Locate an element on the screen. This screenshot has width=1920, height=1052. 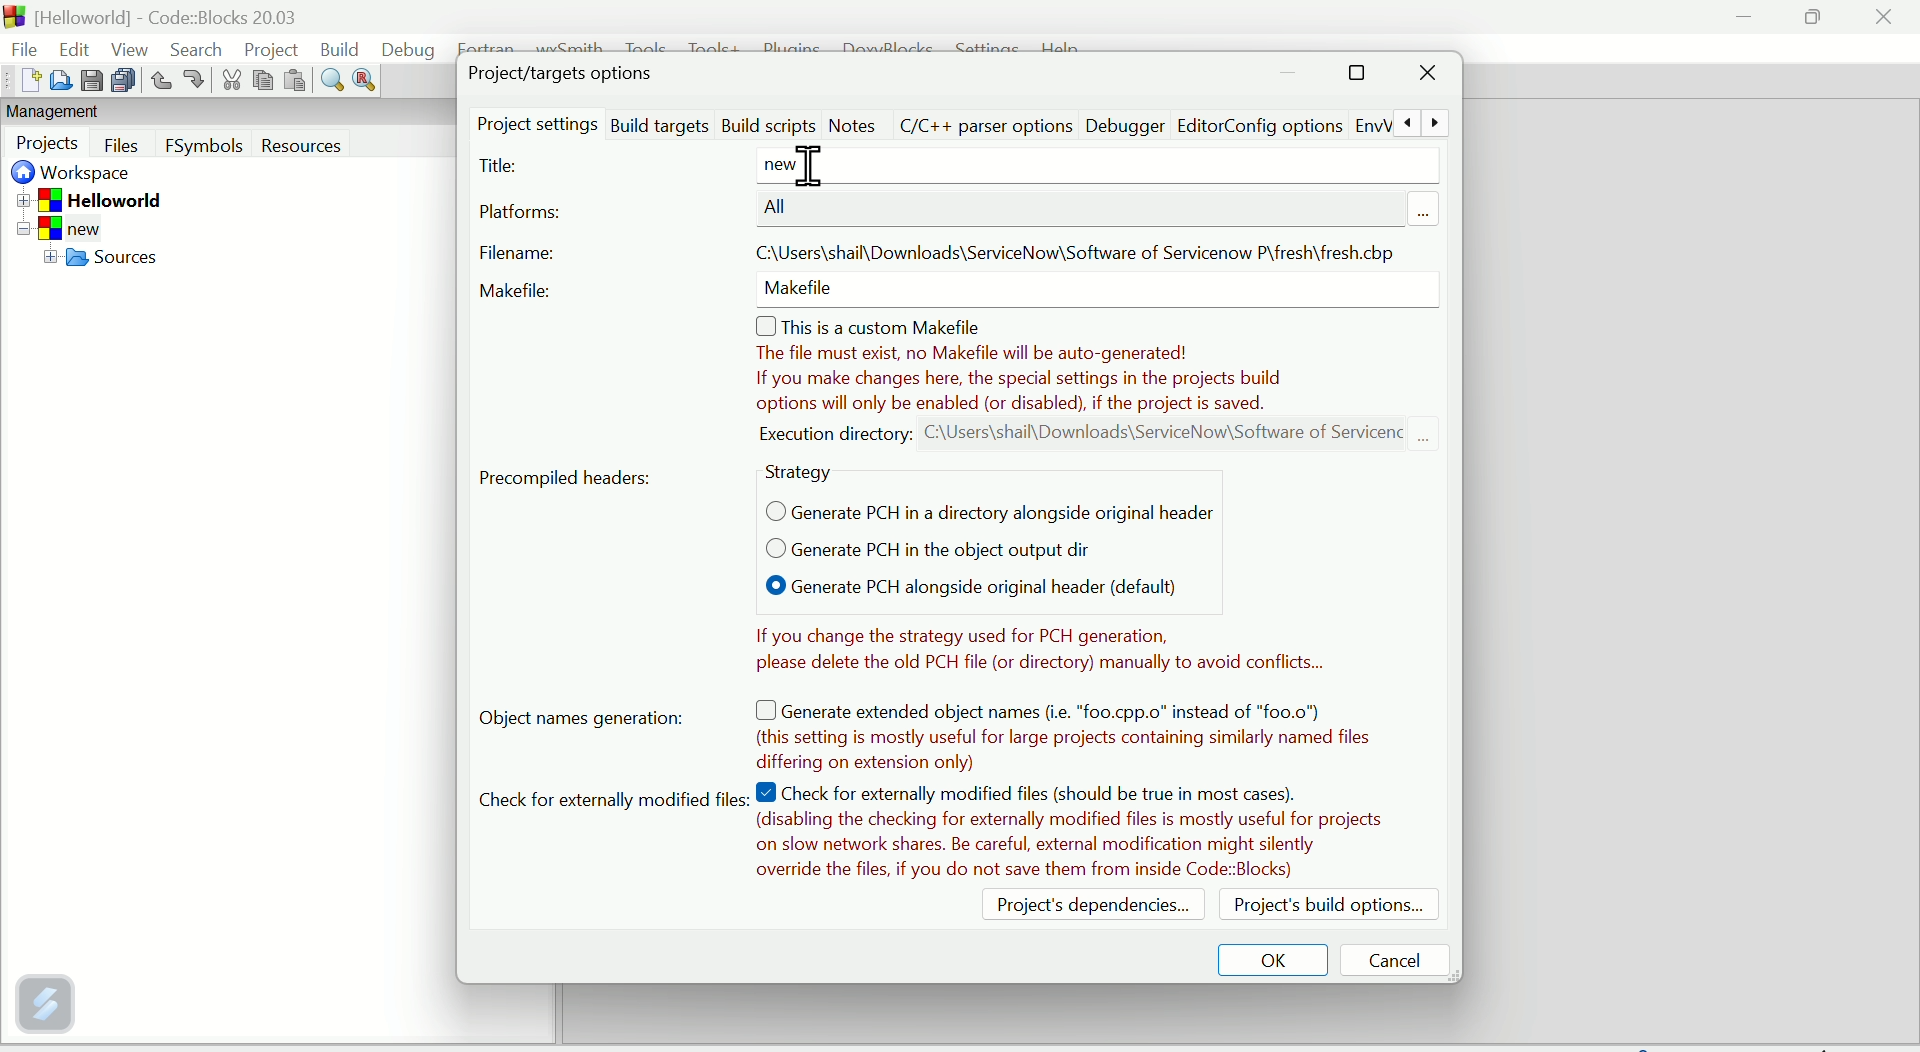
Note is located at coordinates (1096, 378).